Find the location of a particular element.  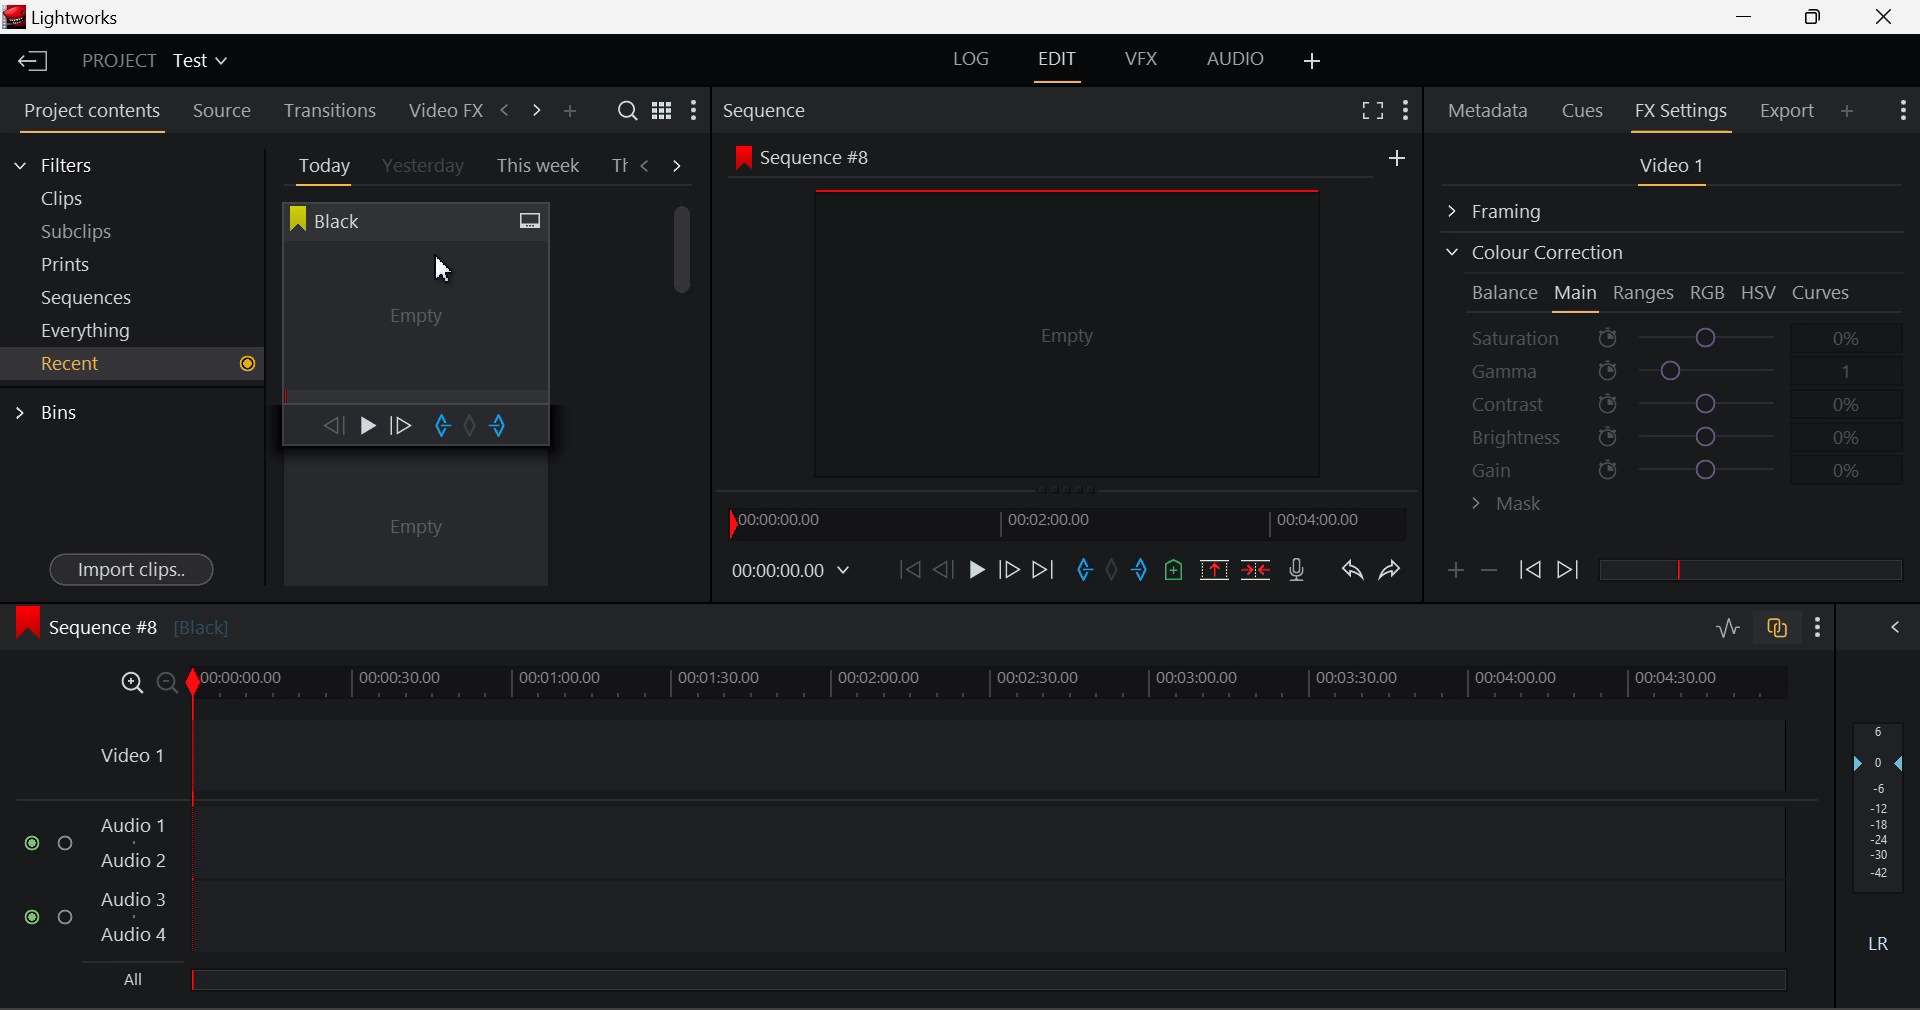

Redo is located at coordinates (1390, 569).